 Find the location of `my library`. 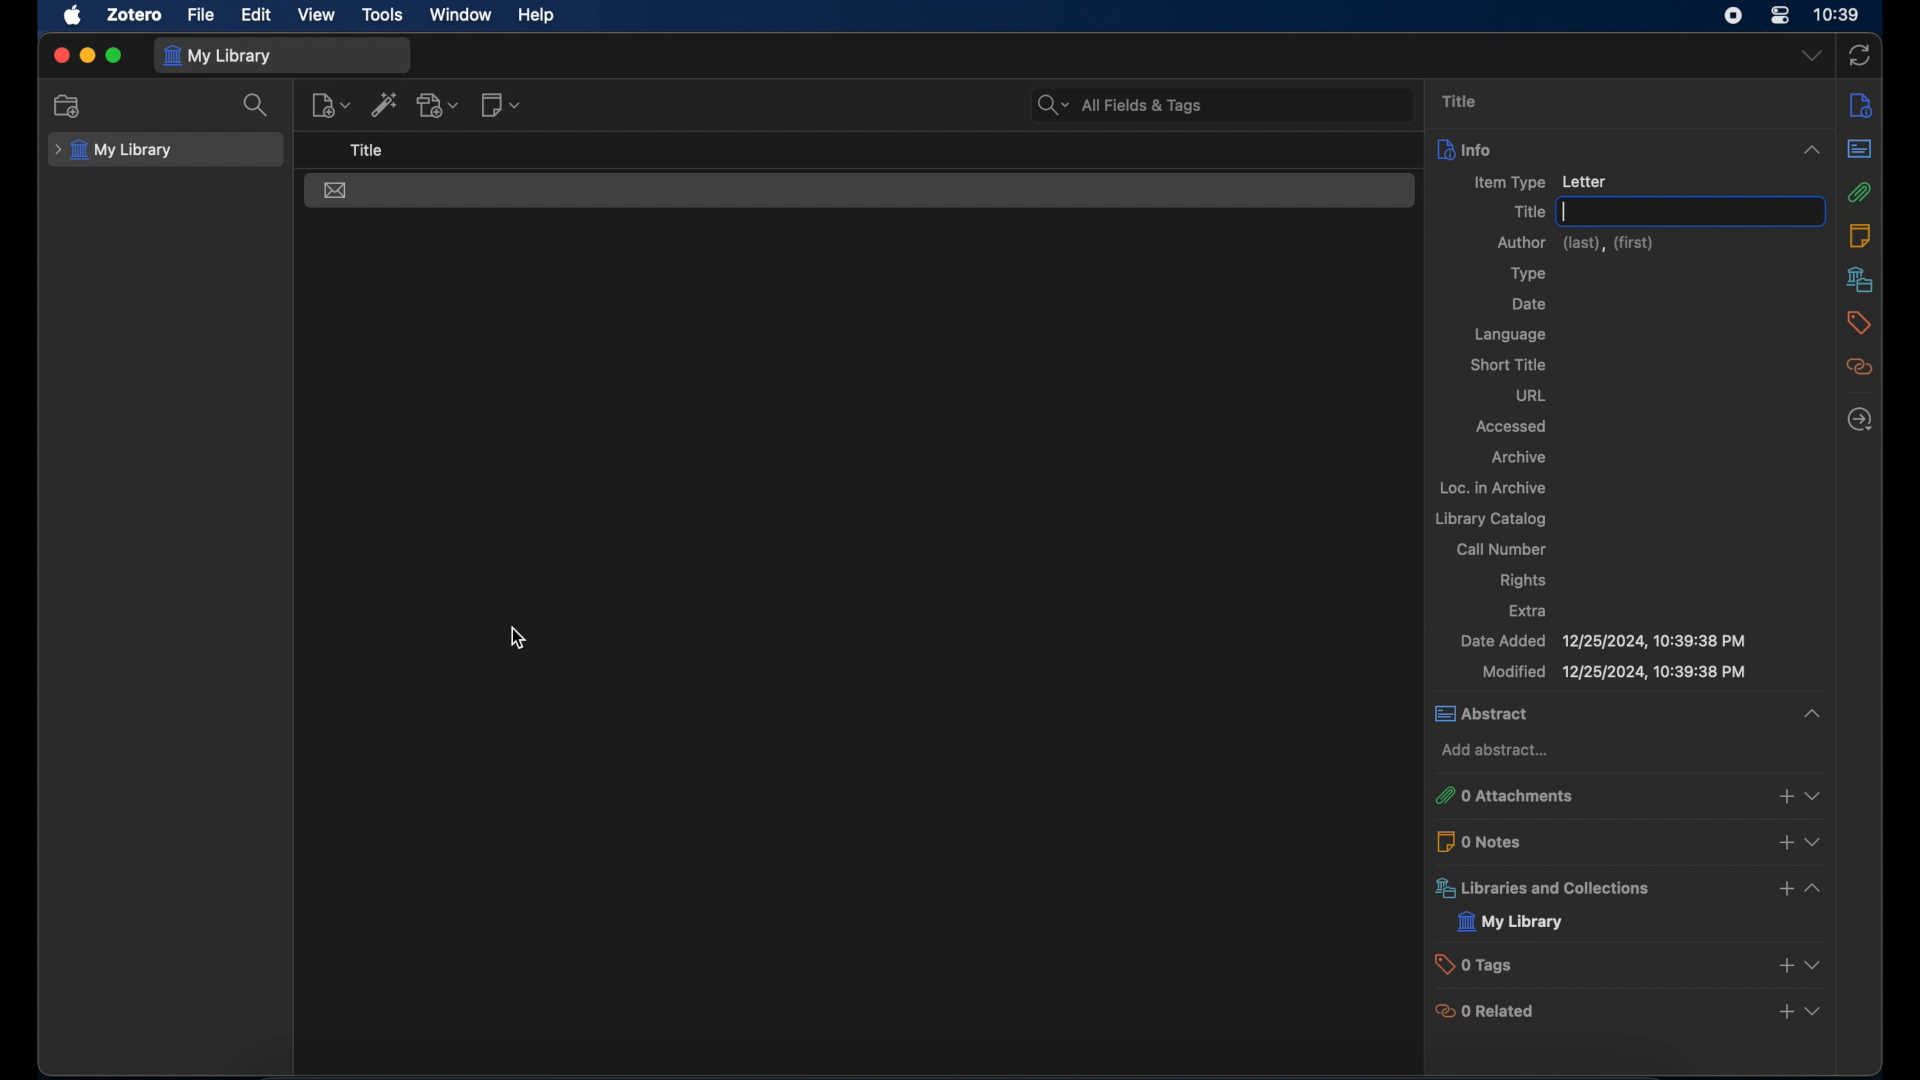

my library is located at coordinates (1513, 924).